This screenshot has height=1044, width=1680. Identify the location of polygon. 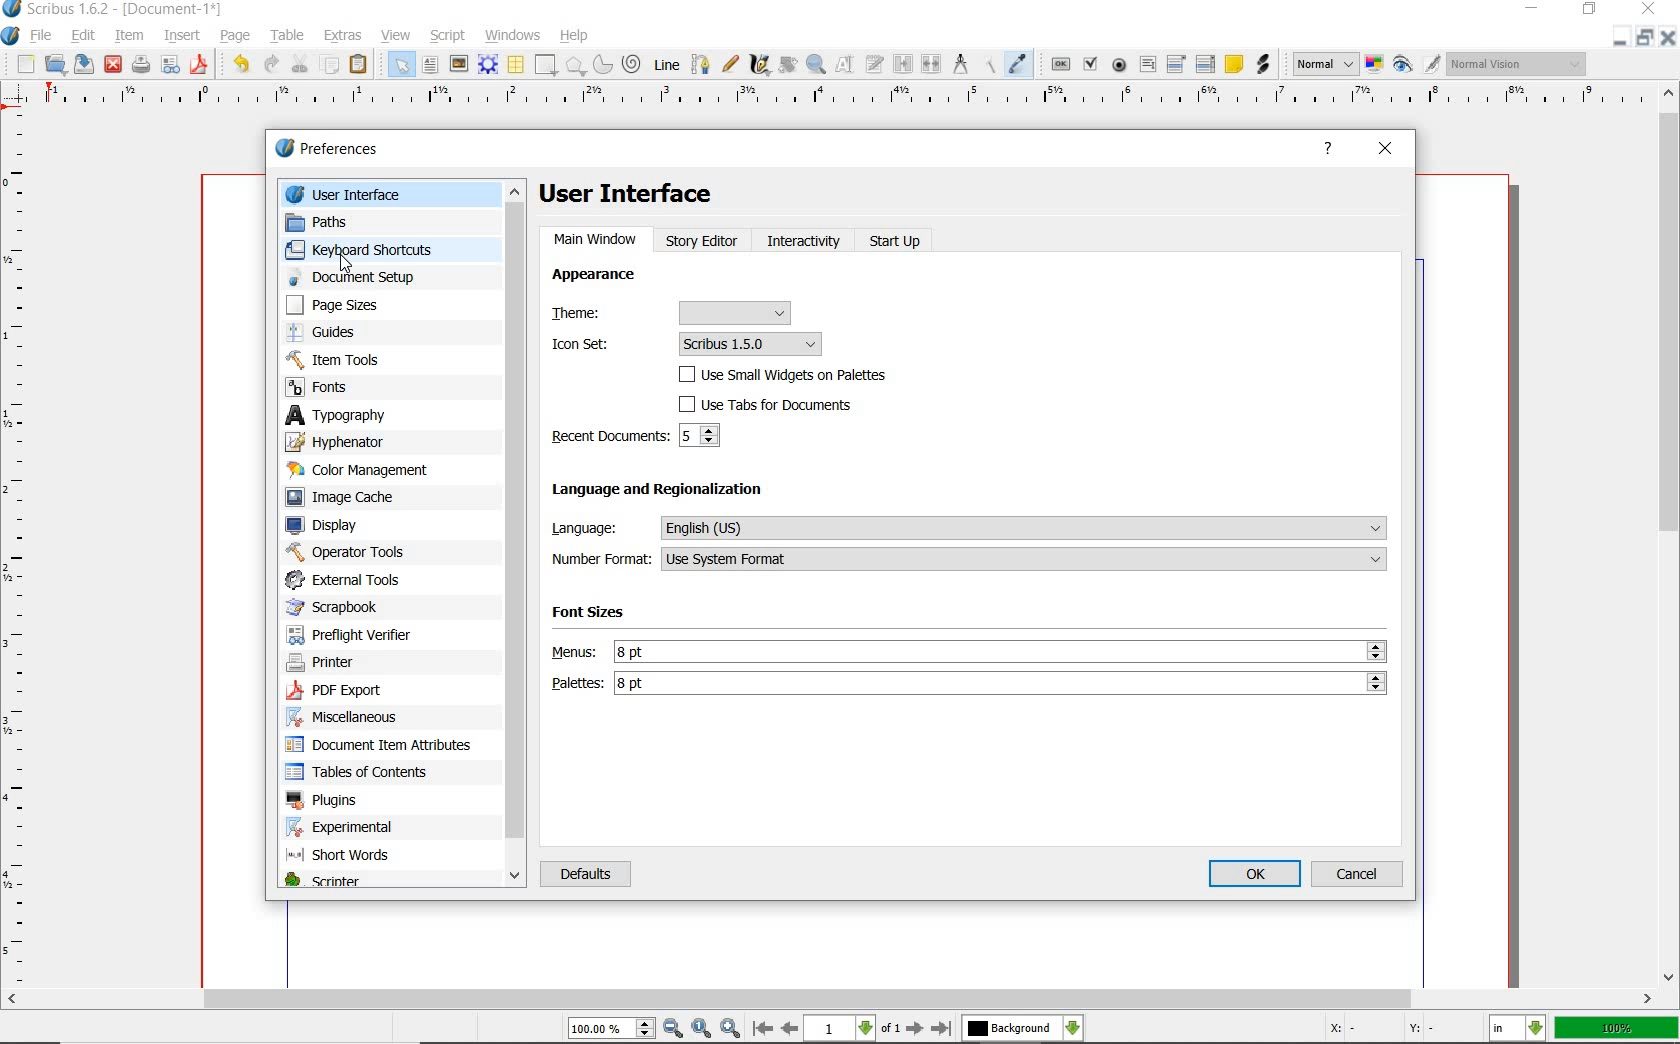
(575, 66).